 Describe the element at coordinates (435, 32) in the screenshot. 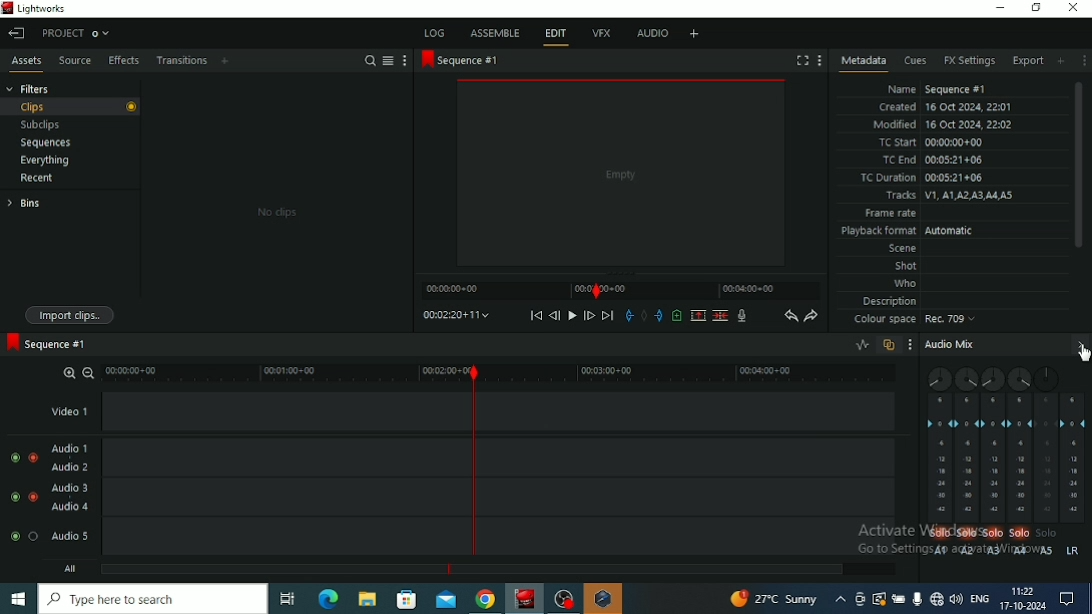

I see `LOG` at that location.